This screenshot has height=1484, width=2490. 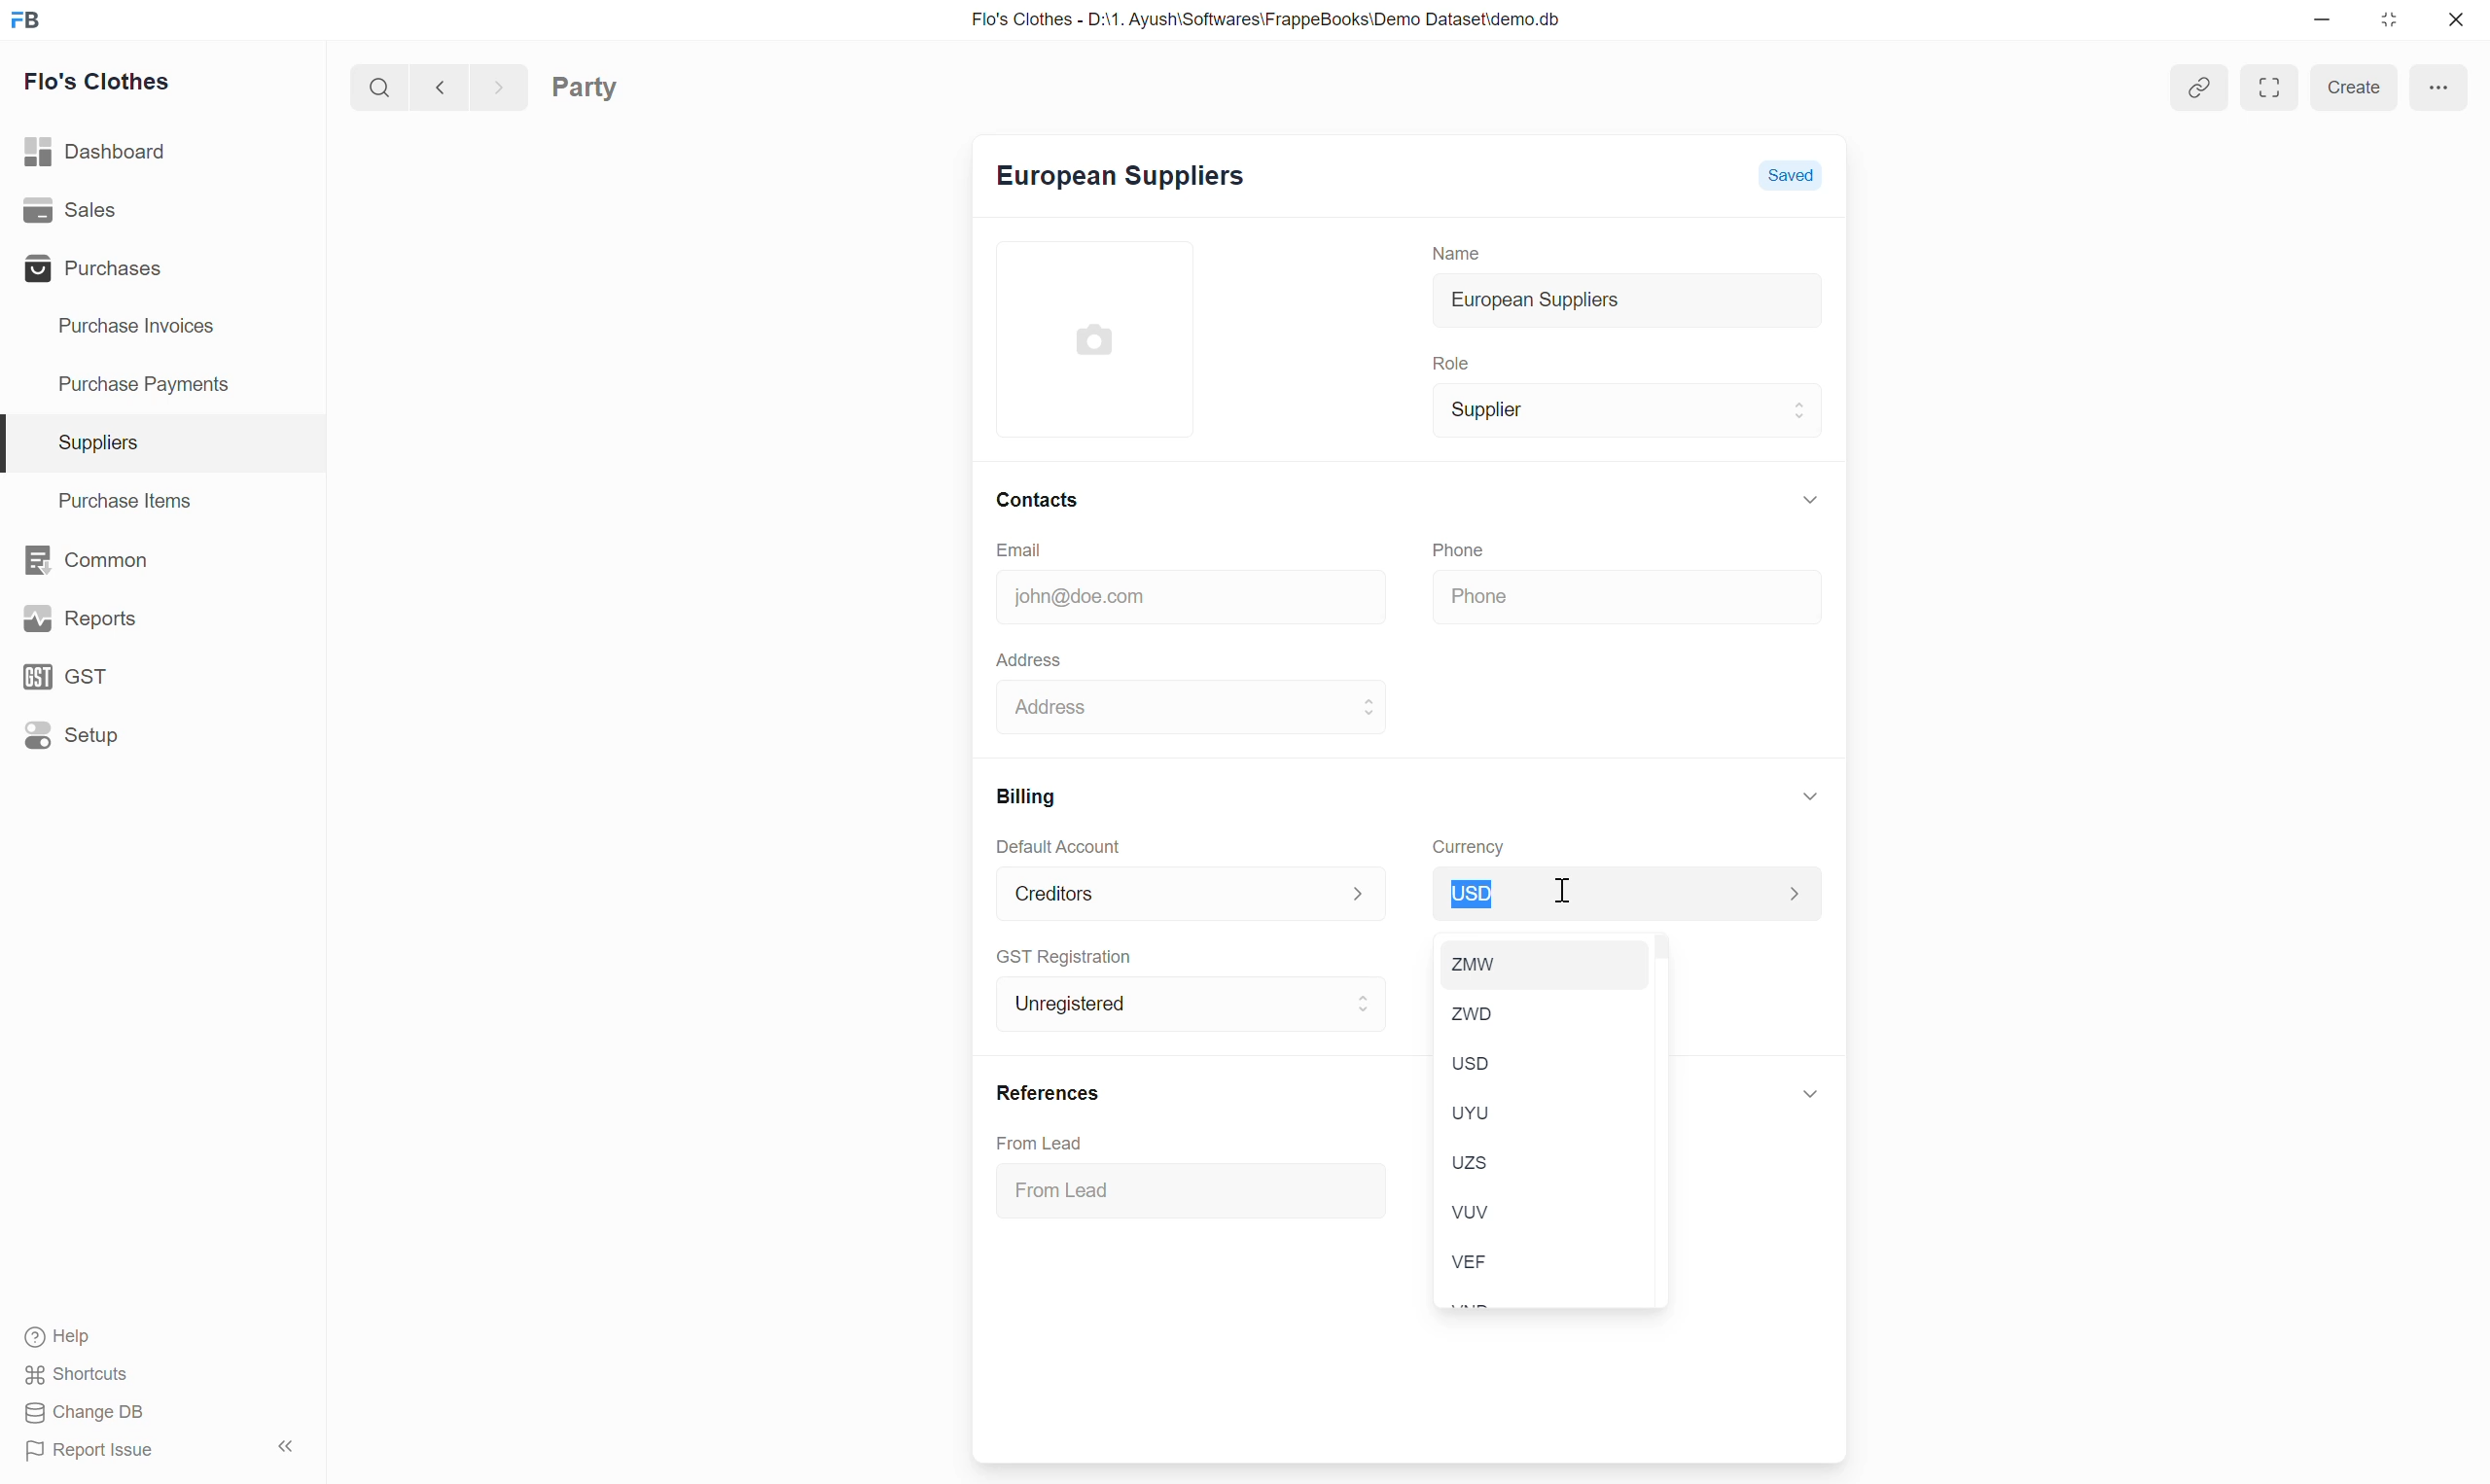 What do you see at coordinates (1471, 1109) in the screenshot?
I see `uyu` at bounding box center [1471, 1109].